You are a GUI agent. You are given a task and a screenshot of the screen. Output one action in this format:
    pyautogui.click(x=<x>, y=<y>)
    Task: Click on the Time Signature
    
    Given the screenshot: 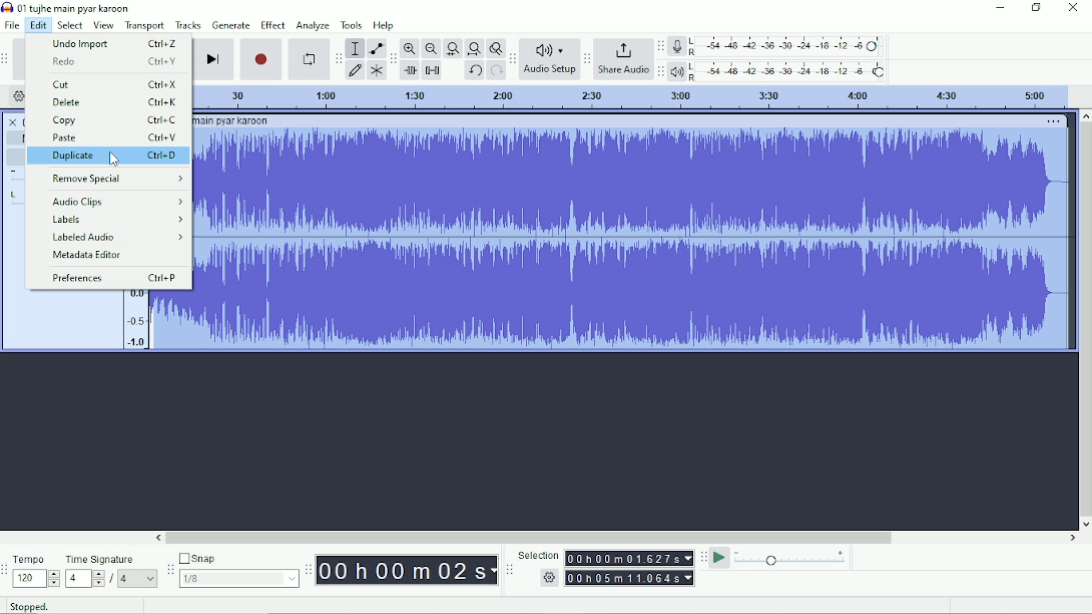 What is the action you would take?
    pyautogui.click(x=101, y=560)
    